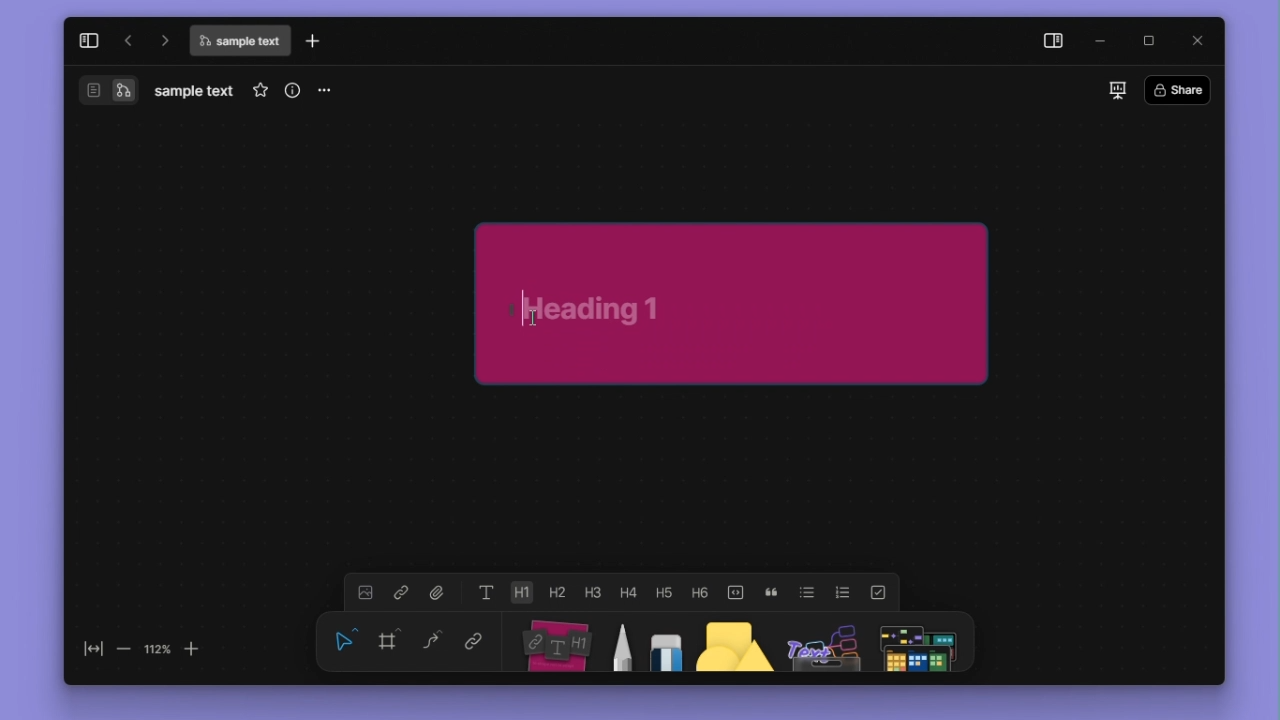 This screenshot has height=720, width=1280. What do you see at coordinates (771, 593) in the screenshot?
I see `quote` at bounding box center [771, 593].